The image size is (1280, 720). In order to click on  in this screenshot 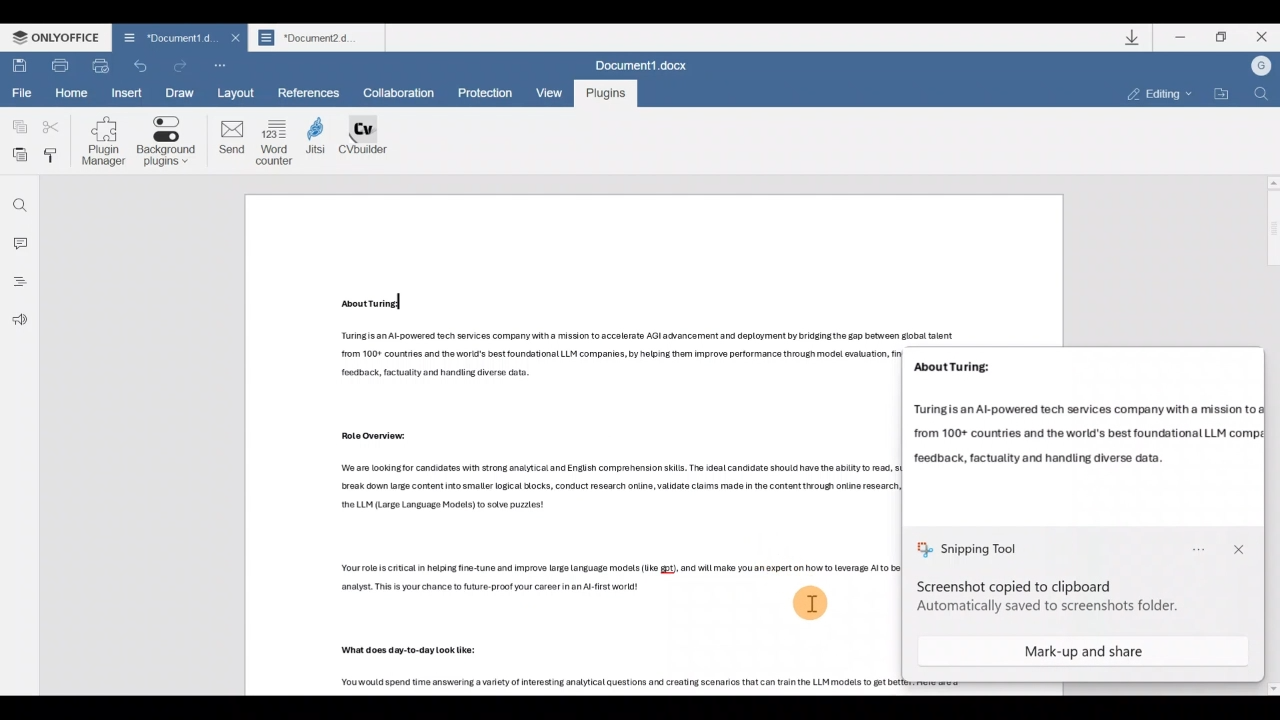, I will do `click(611, 681)`.